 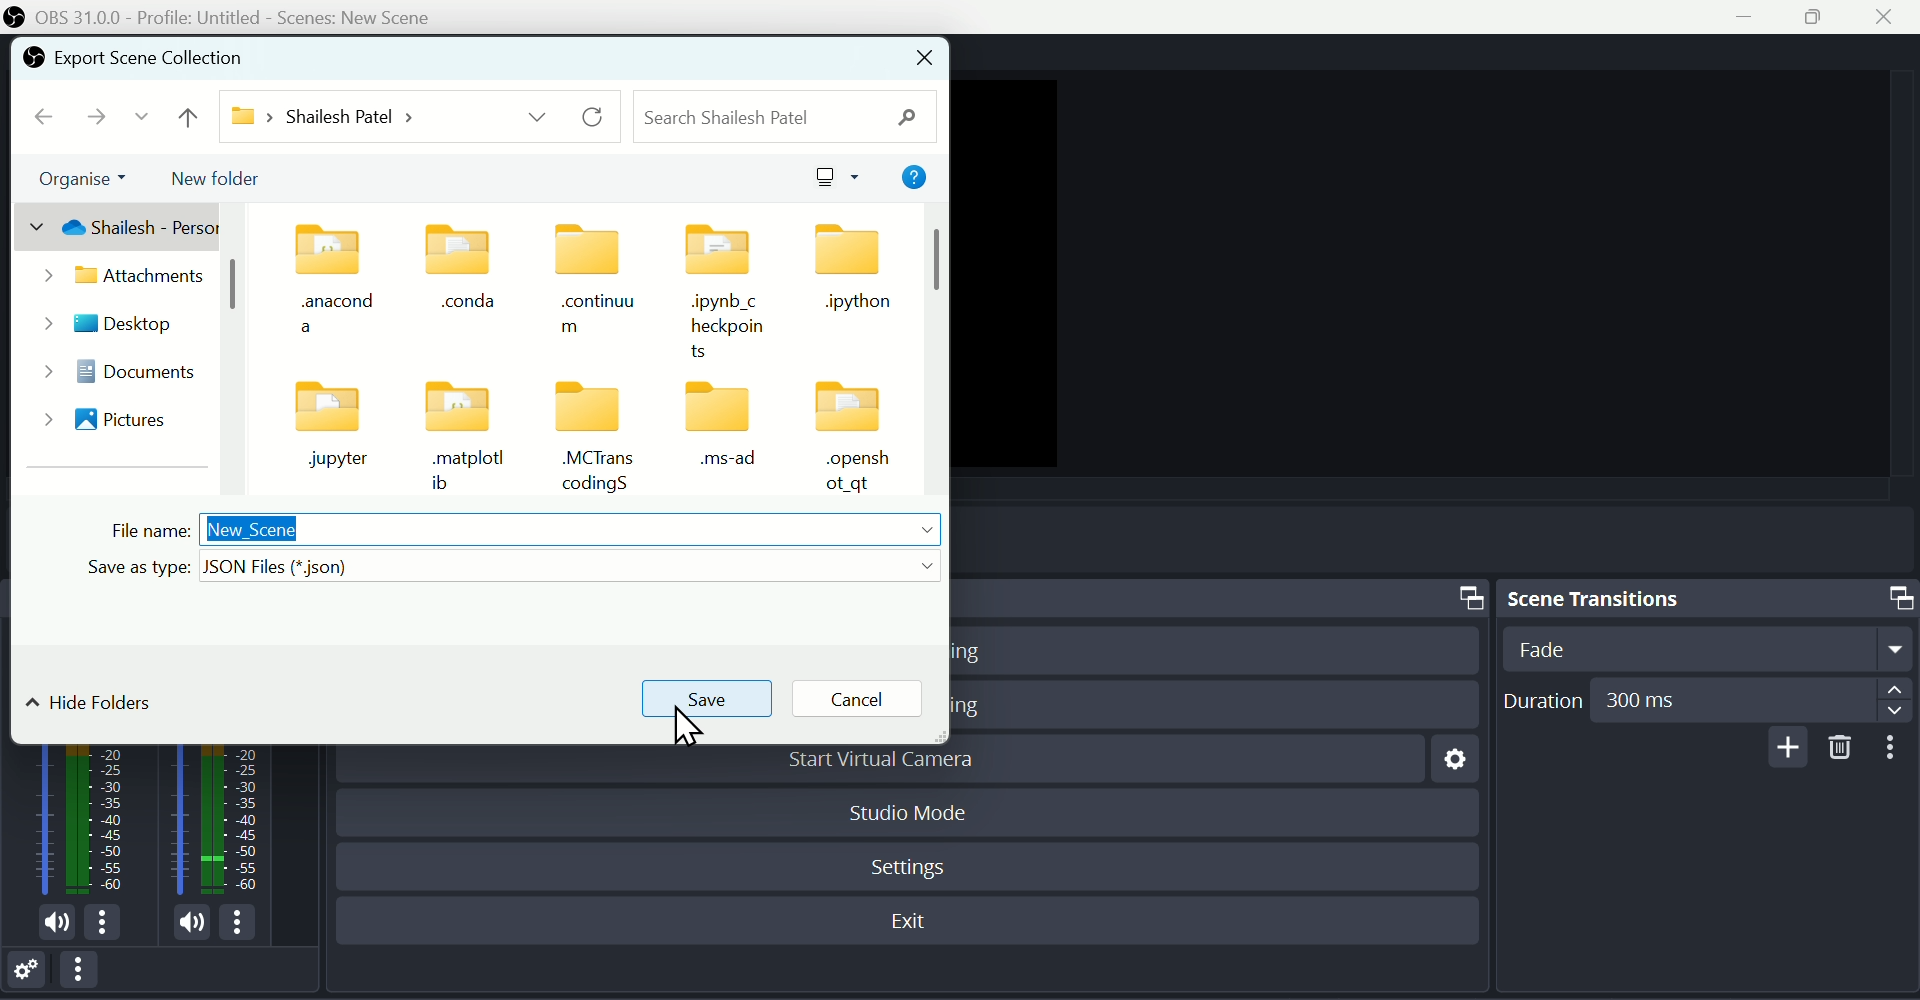 I want to click on Close, so click(x=1894, y=17).